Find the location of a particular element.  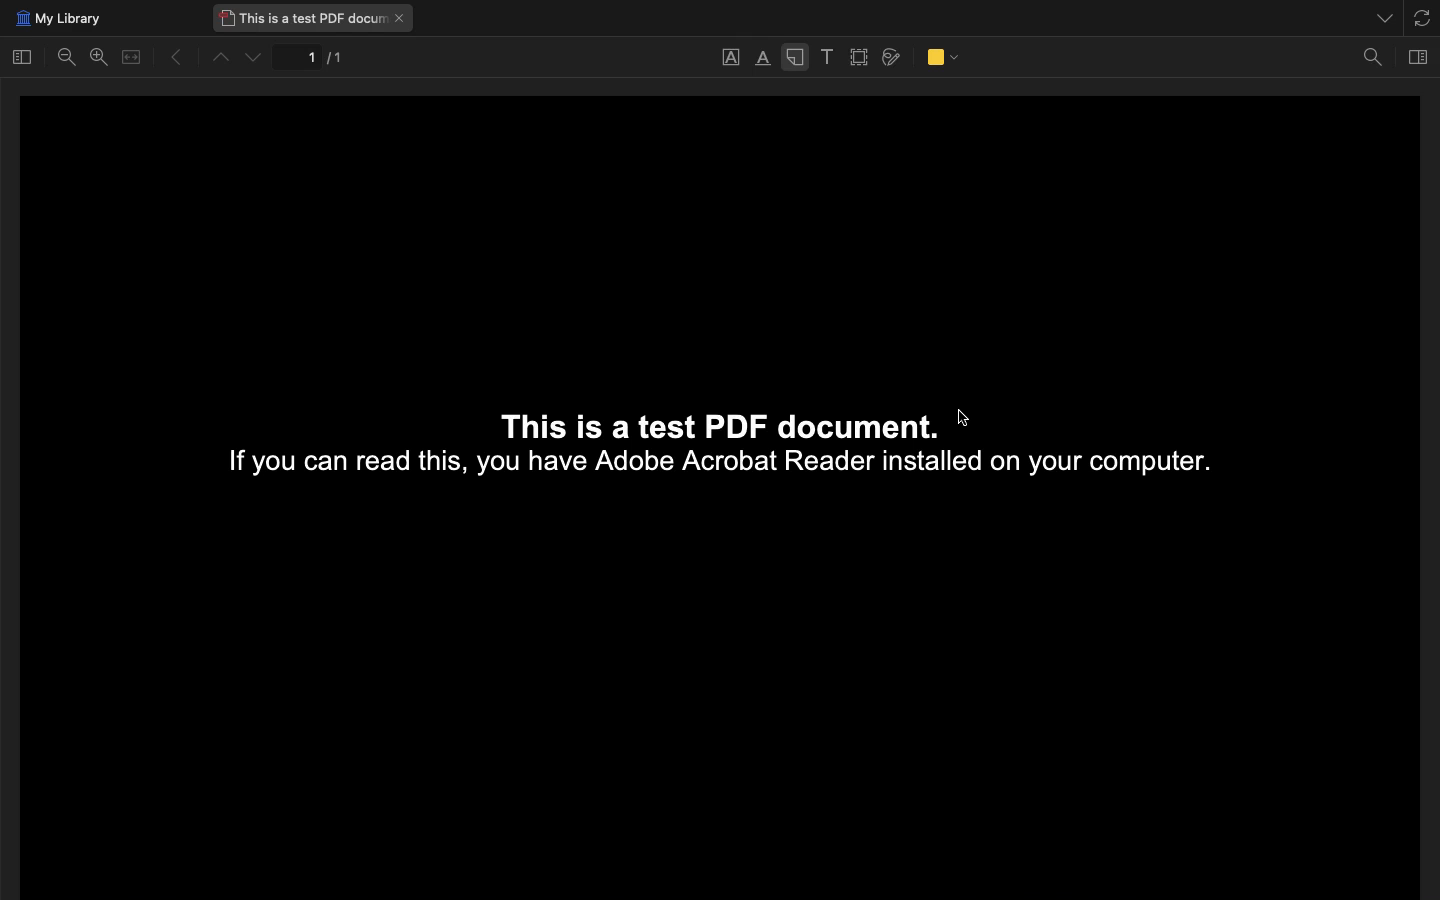

Merge is located at coordinates (131, 58).